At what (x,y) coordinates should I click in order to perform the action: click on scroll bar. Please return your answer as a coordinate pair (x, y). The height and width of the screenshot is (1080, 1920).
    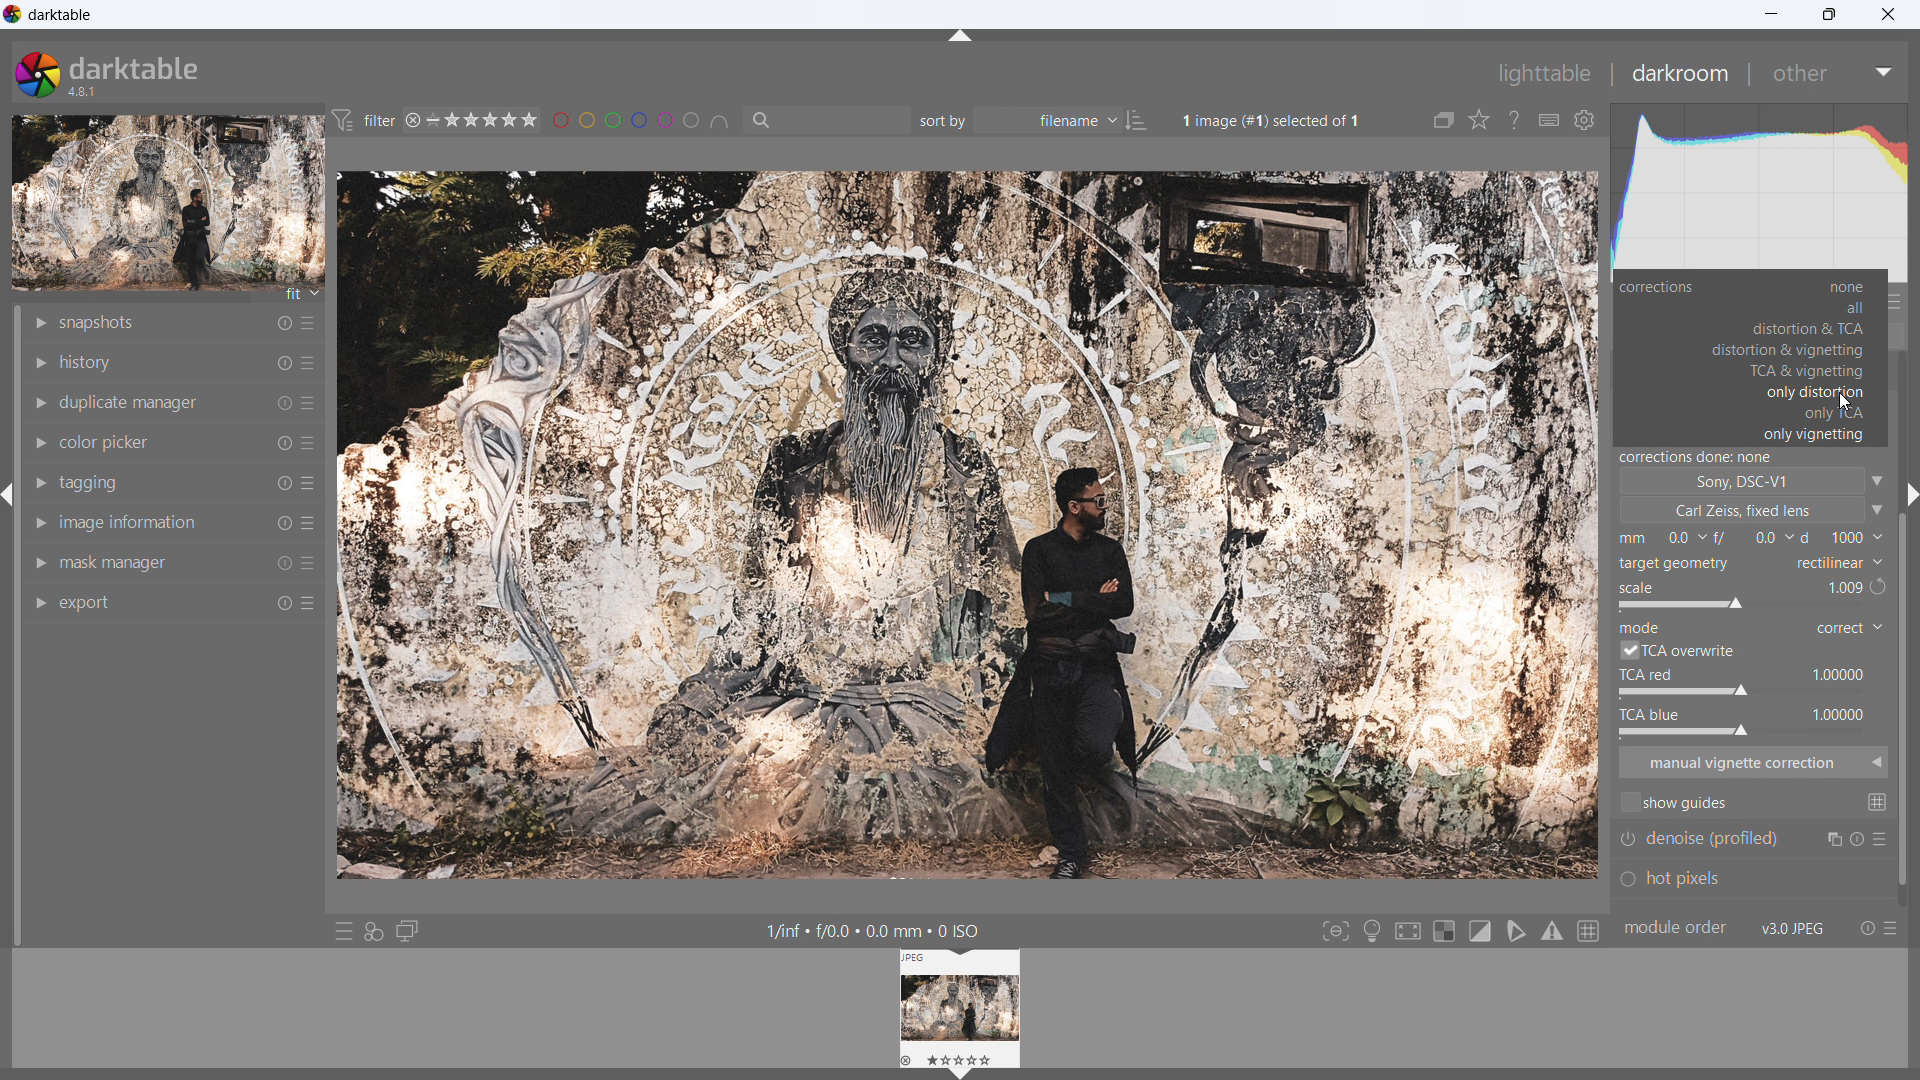
    Looking at the image, I should click on (1908, 628).